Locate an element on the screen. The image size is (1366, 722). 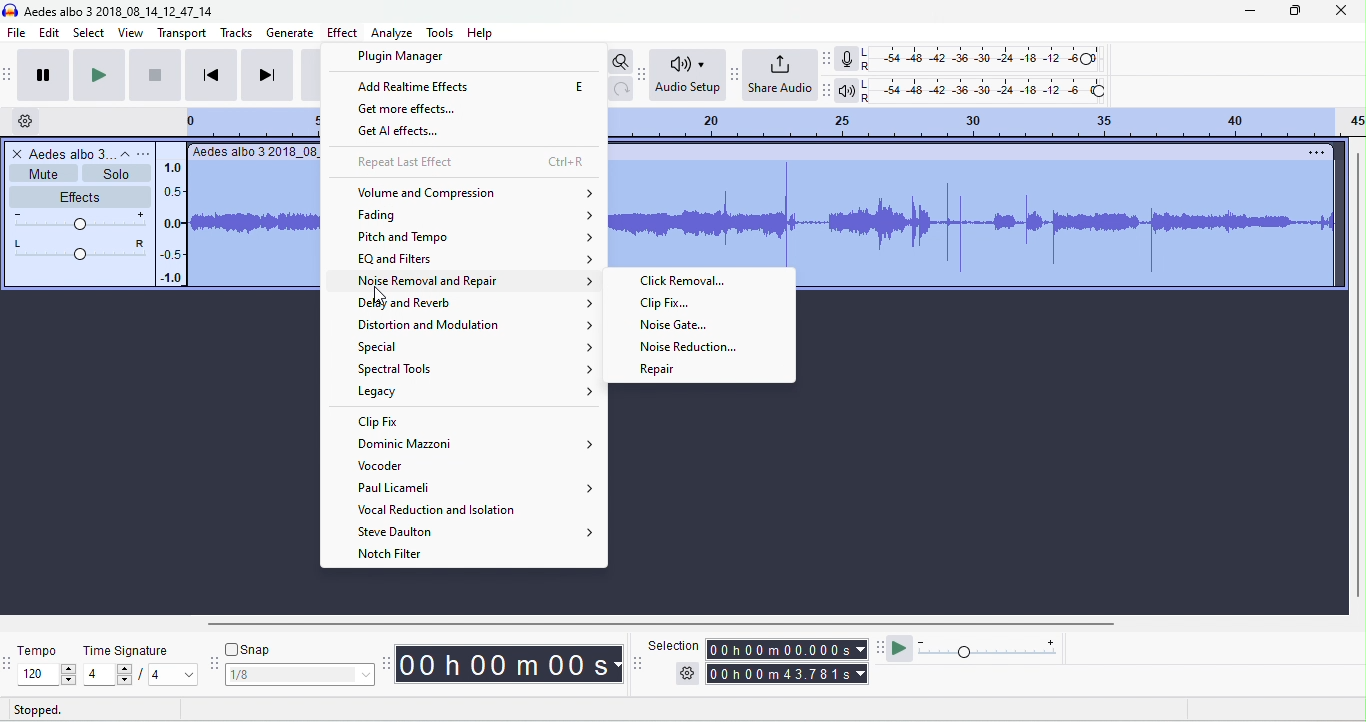
get more effects is located at coordinates (422, 110).